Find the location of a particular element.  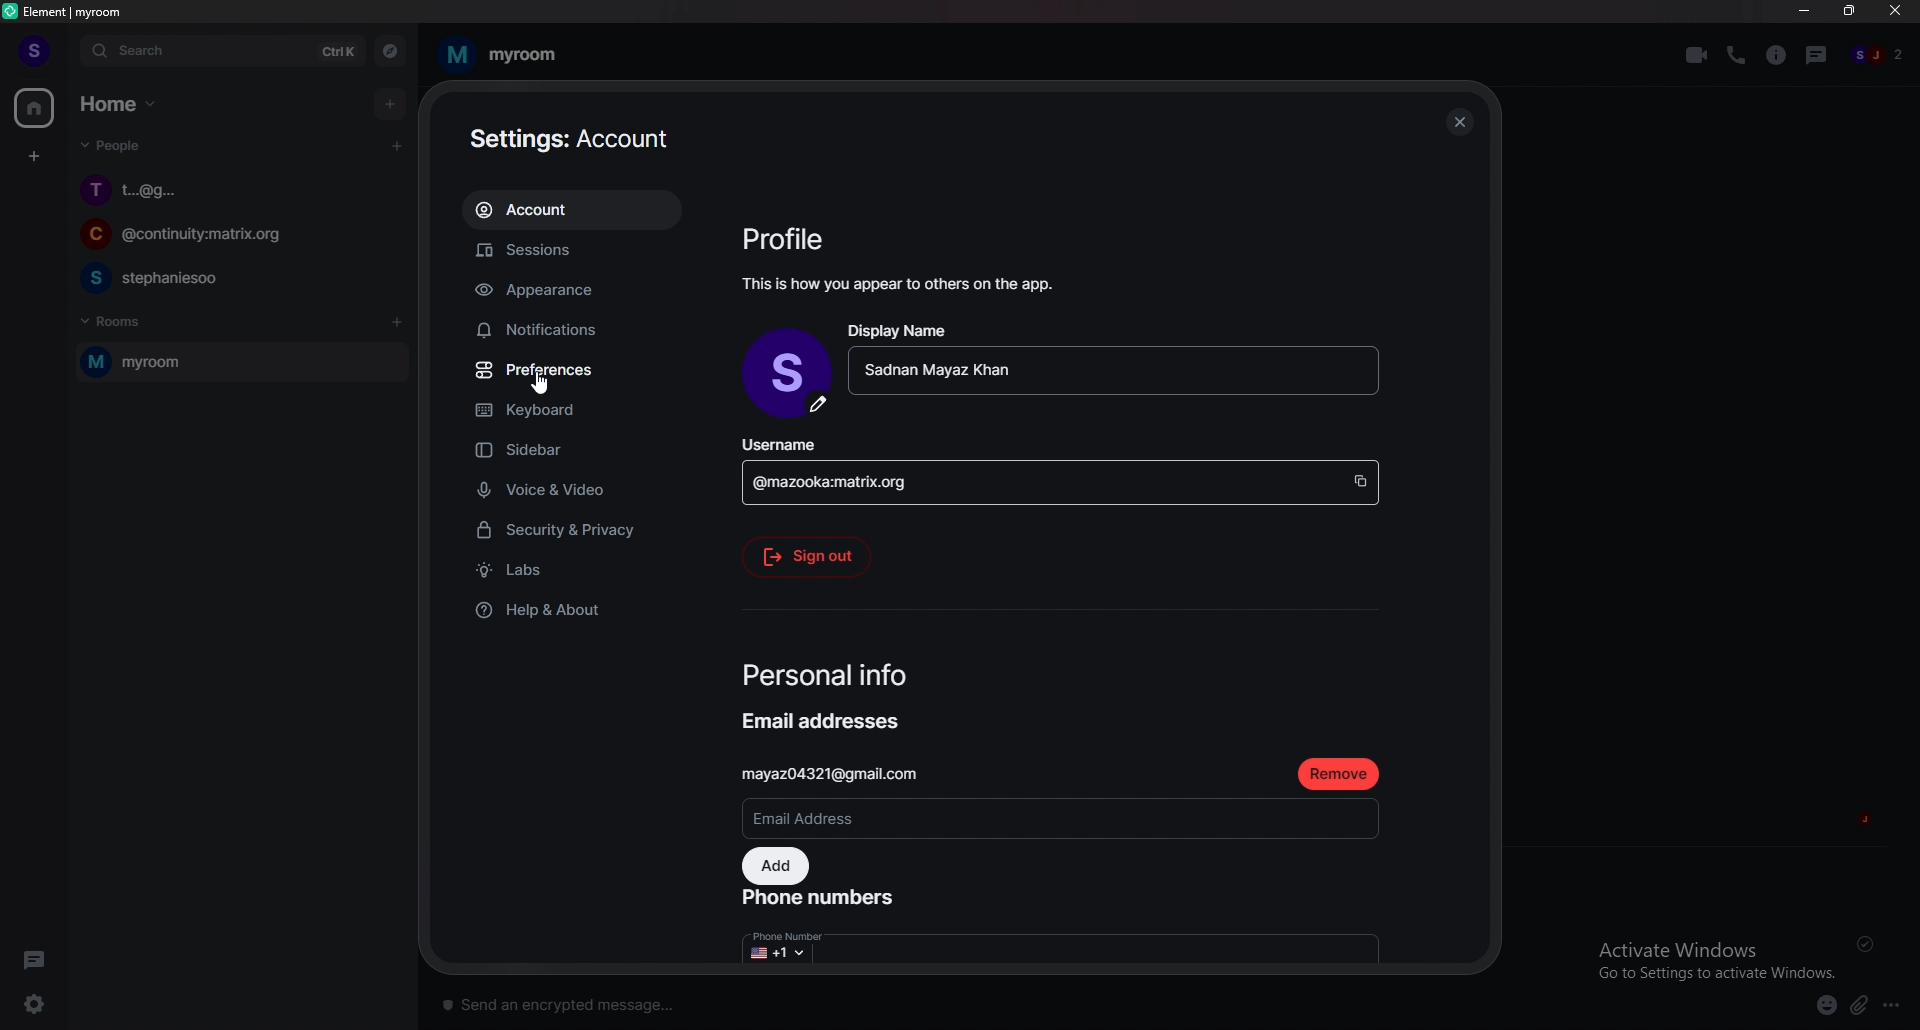

appearance is located at coordinates (572, 291).